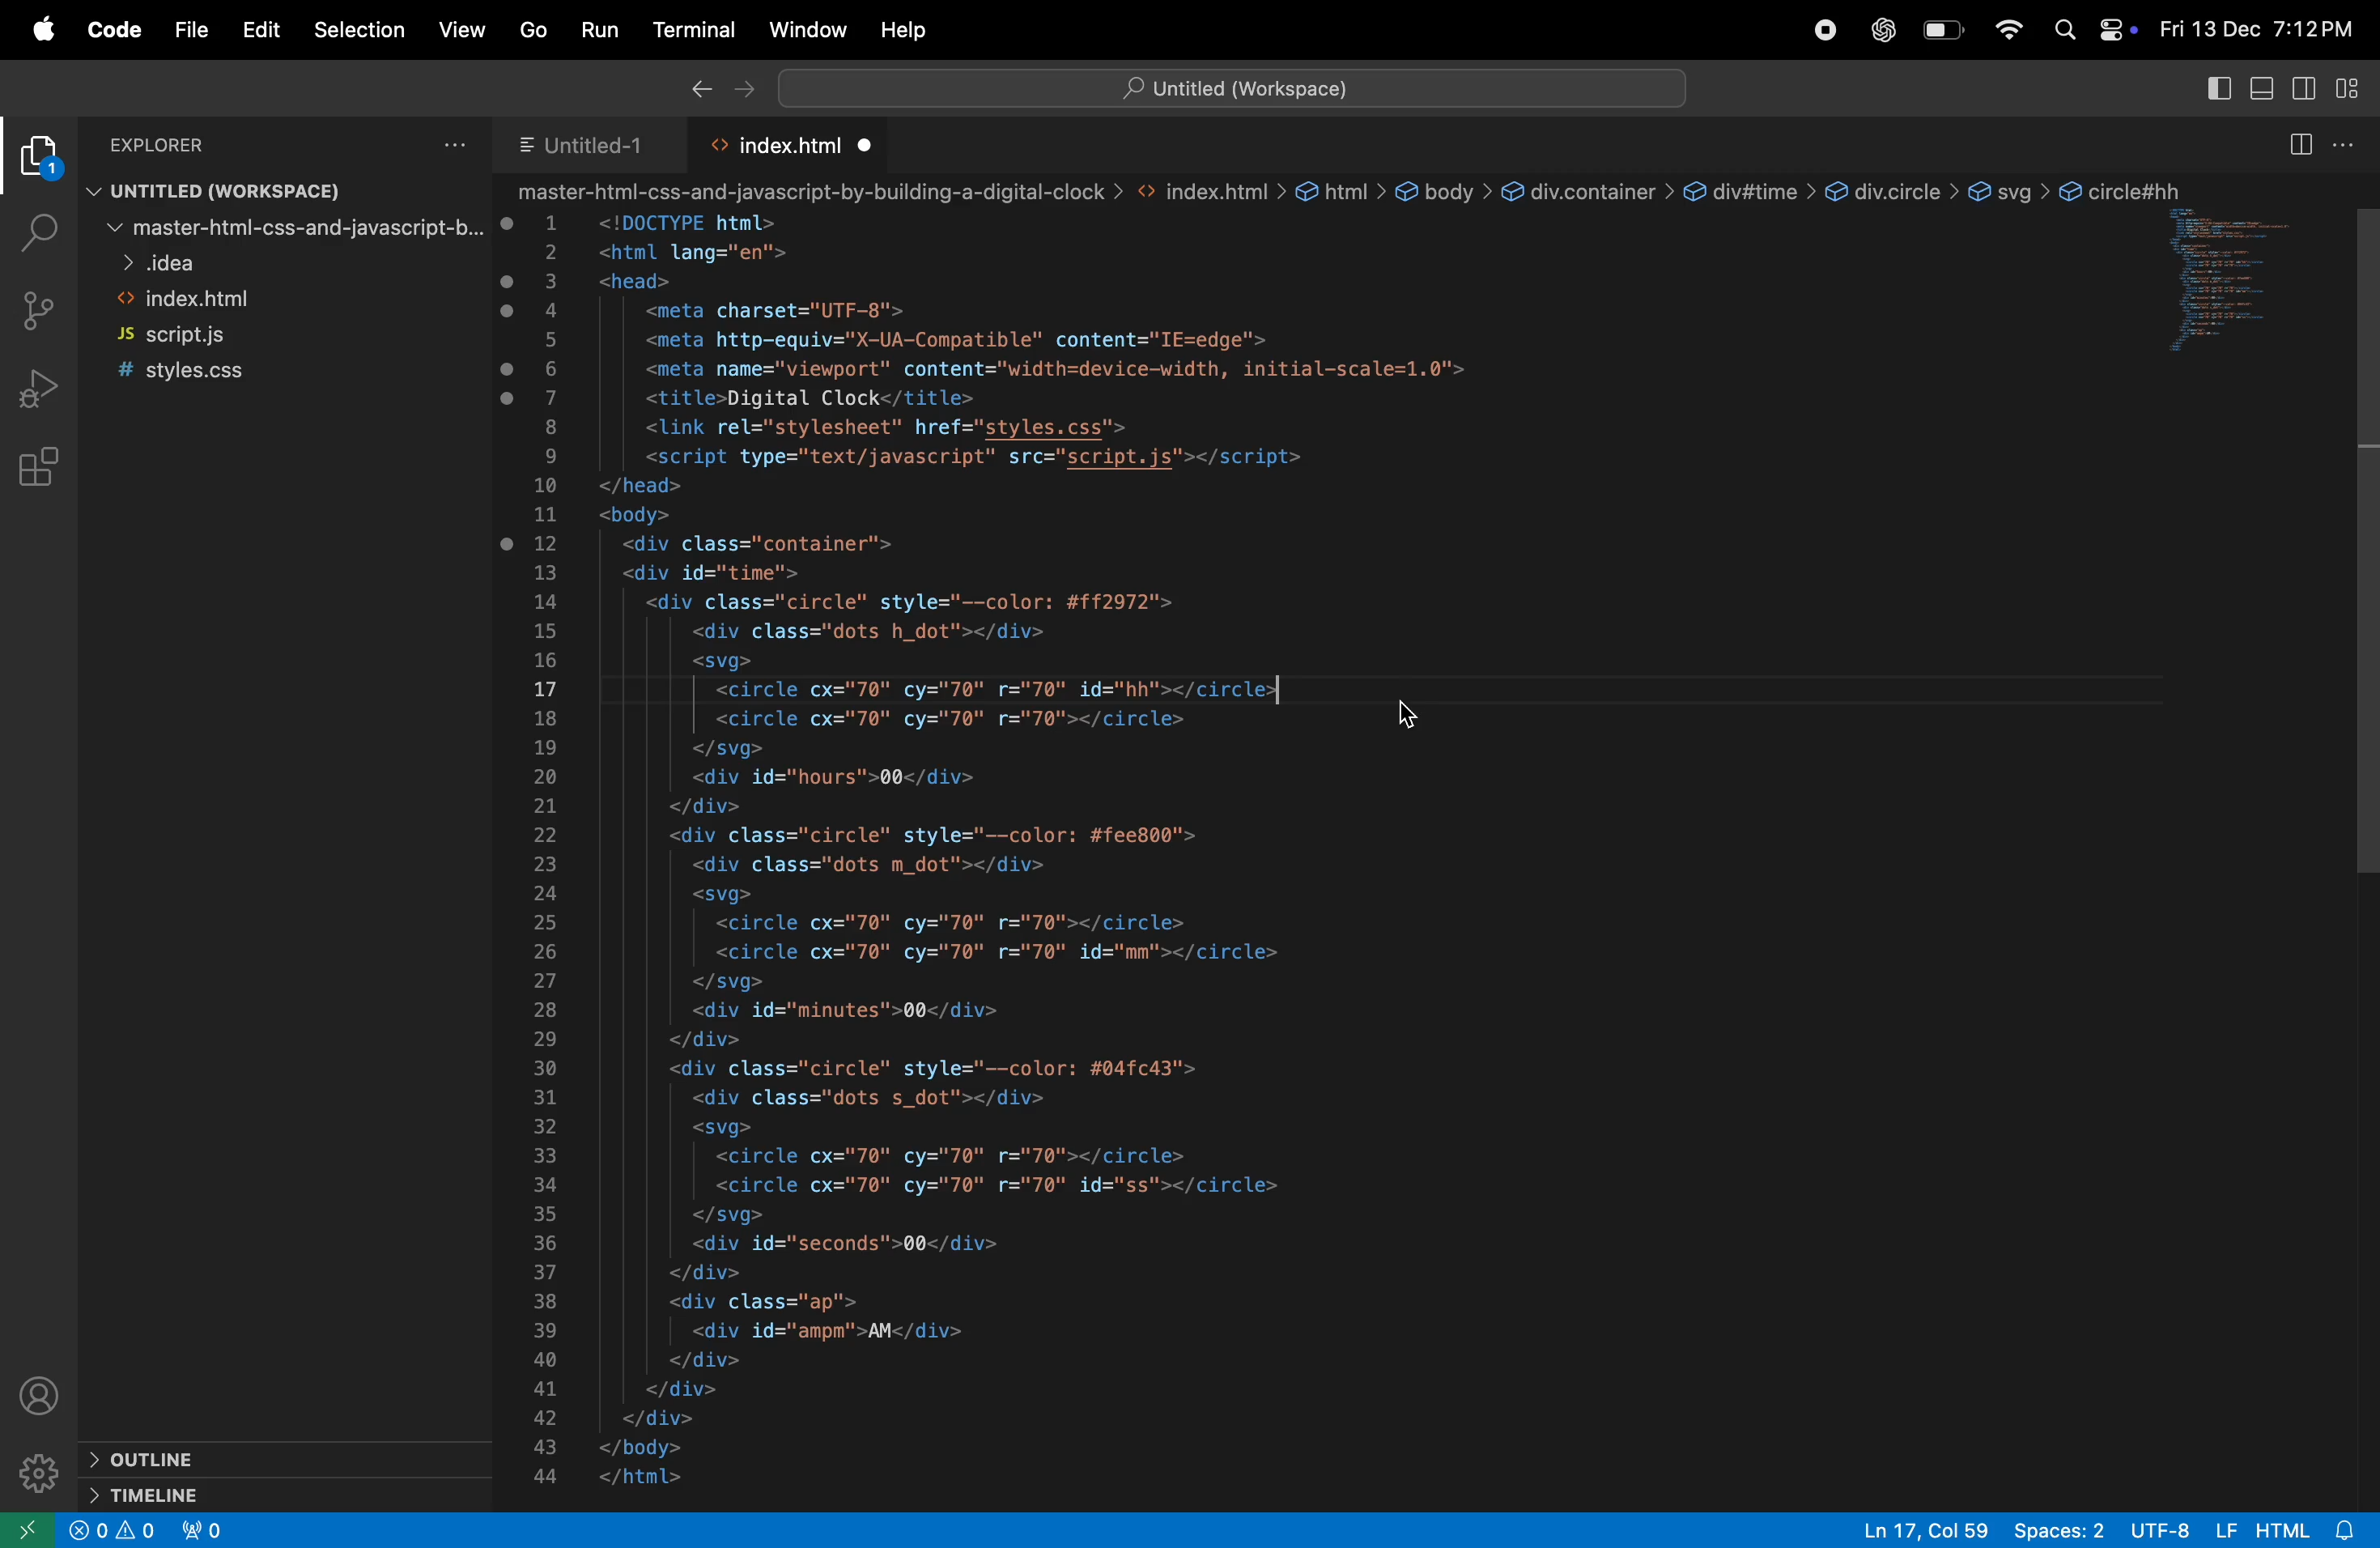 Image resolution: width=2380 pixels, height=1548 pixels. Describe the element at coordinates (1231, 86) in the screenshot. I see `untitled workspace` at that location.